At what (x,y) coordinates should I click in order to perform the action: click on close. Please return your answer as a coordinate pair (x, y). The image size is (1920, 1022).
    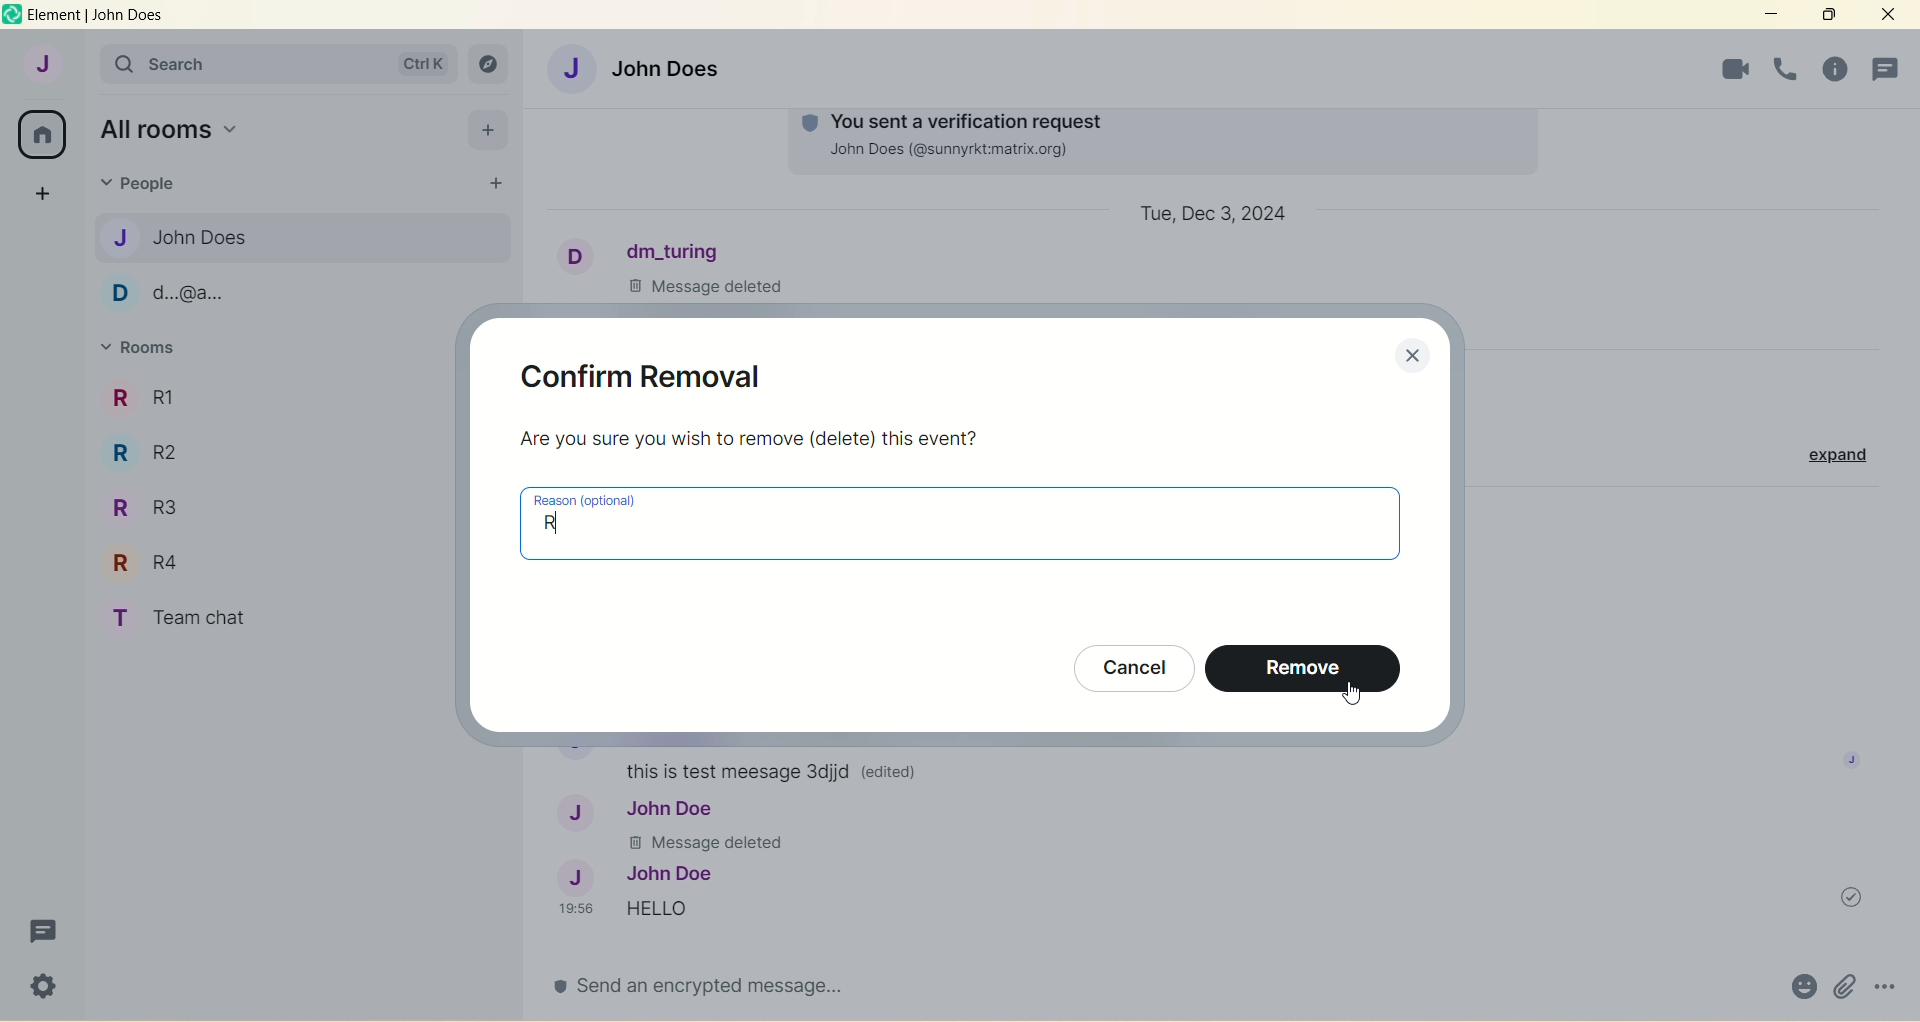
    Looking at the image, I should click on (1423, 356).